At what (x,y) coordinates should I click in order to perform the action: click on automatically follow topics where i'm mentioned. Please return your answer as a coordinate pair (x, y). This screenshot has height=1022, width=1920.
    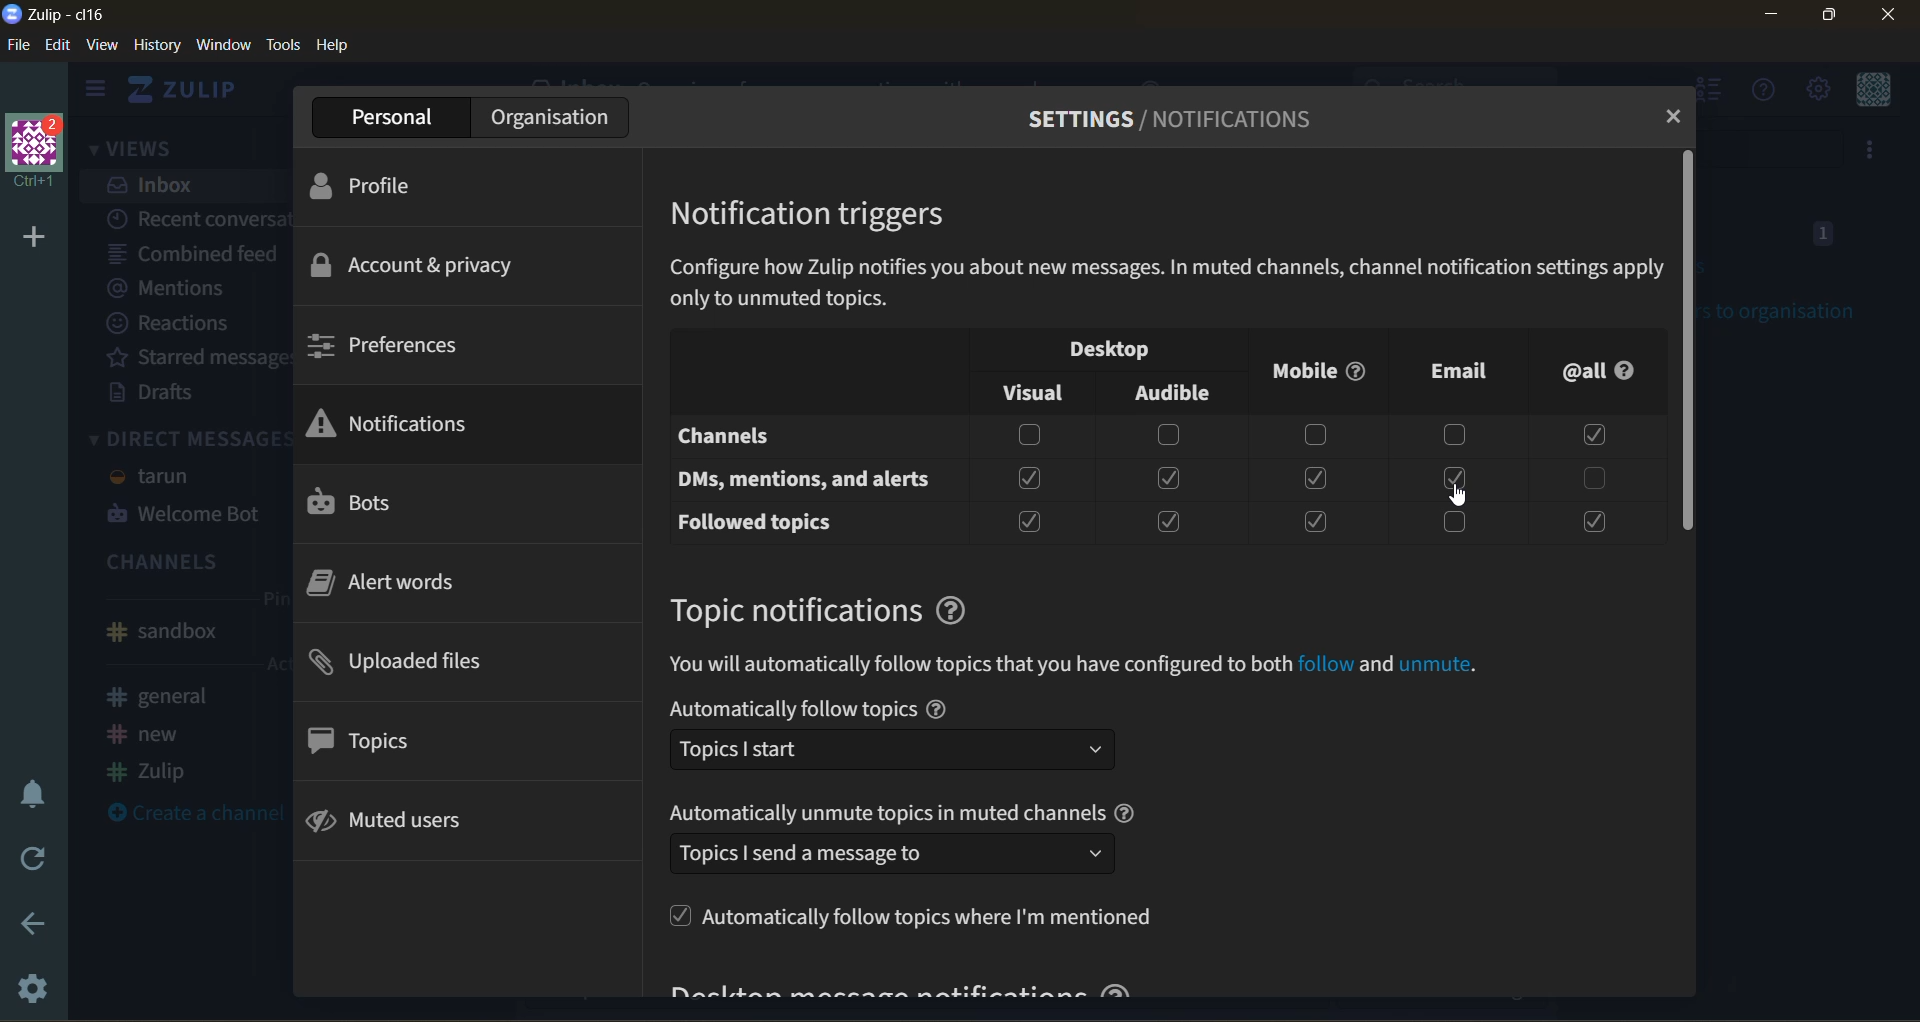
    Looking at the image, I should click on (922, 921).